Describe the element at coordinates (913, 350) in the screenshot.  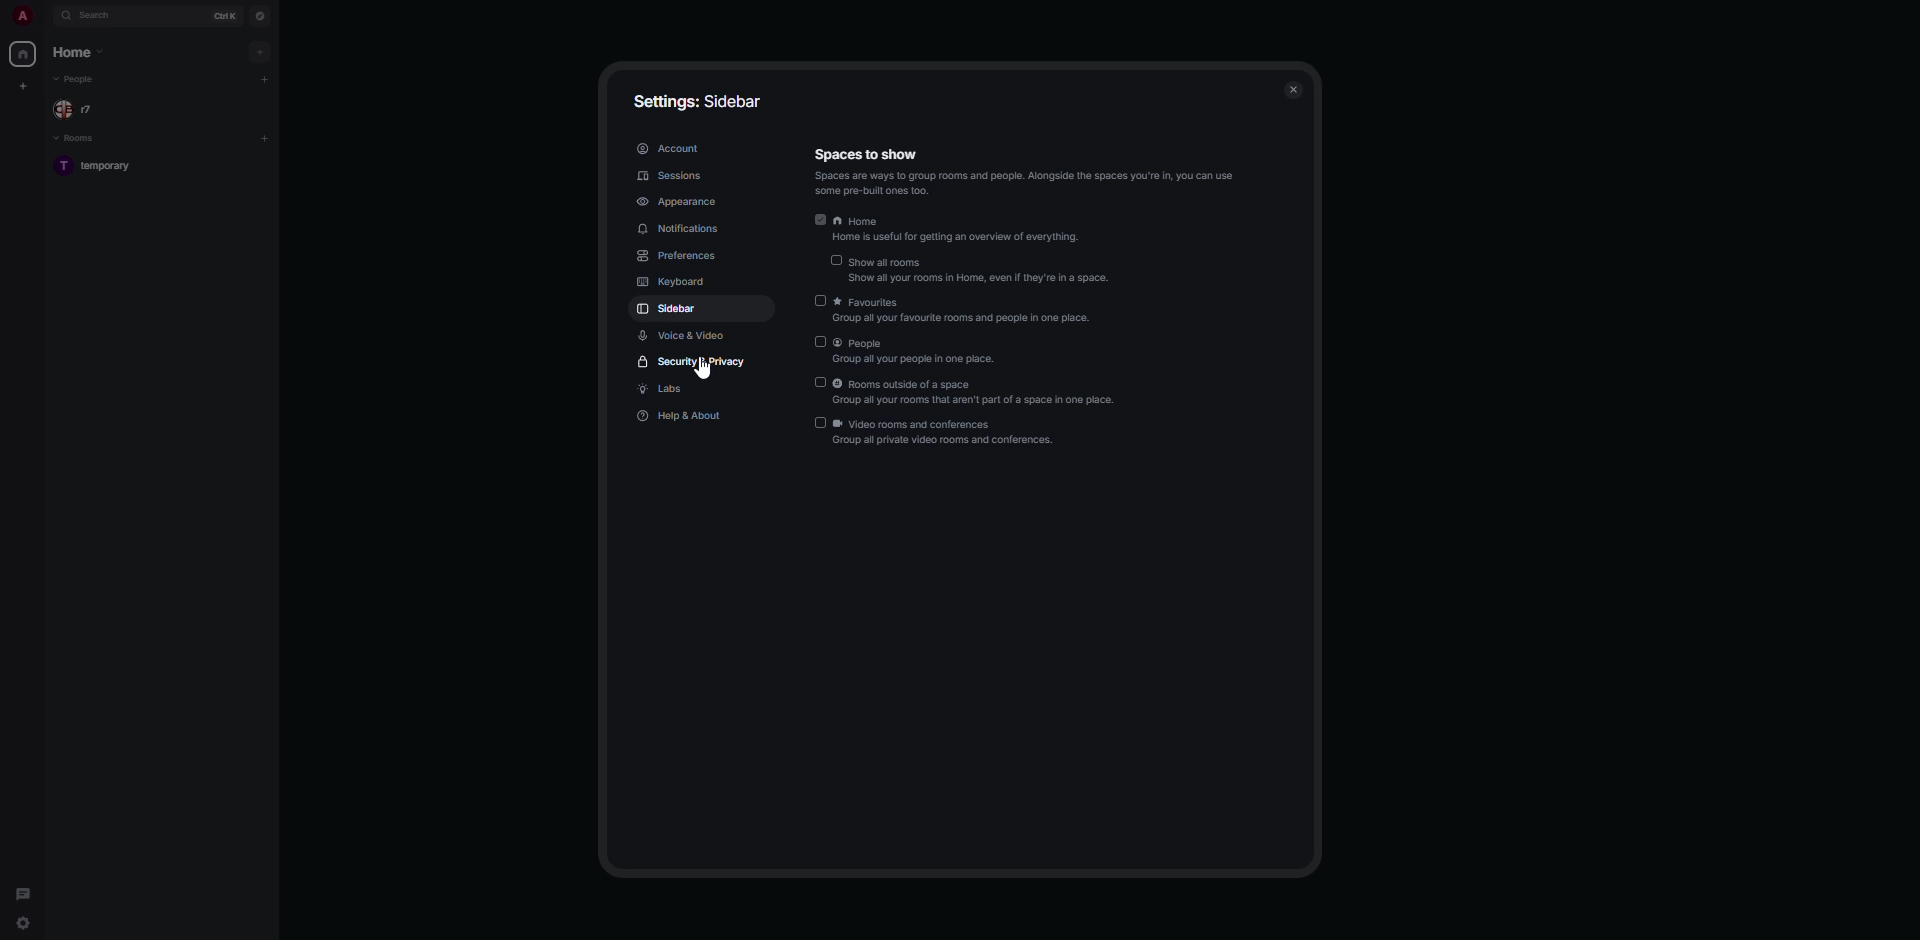
I see `people` at that location.